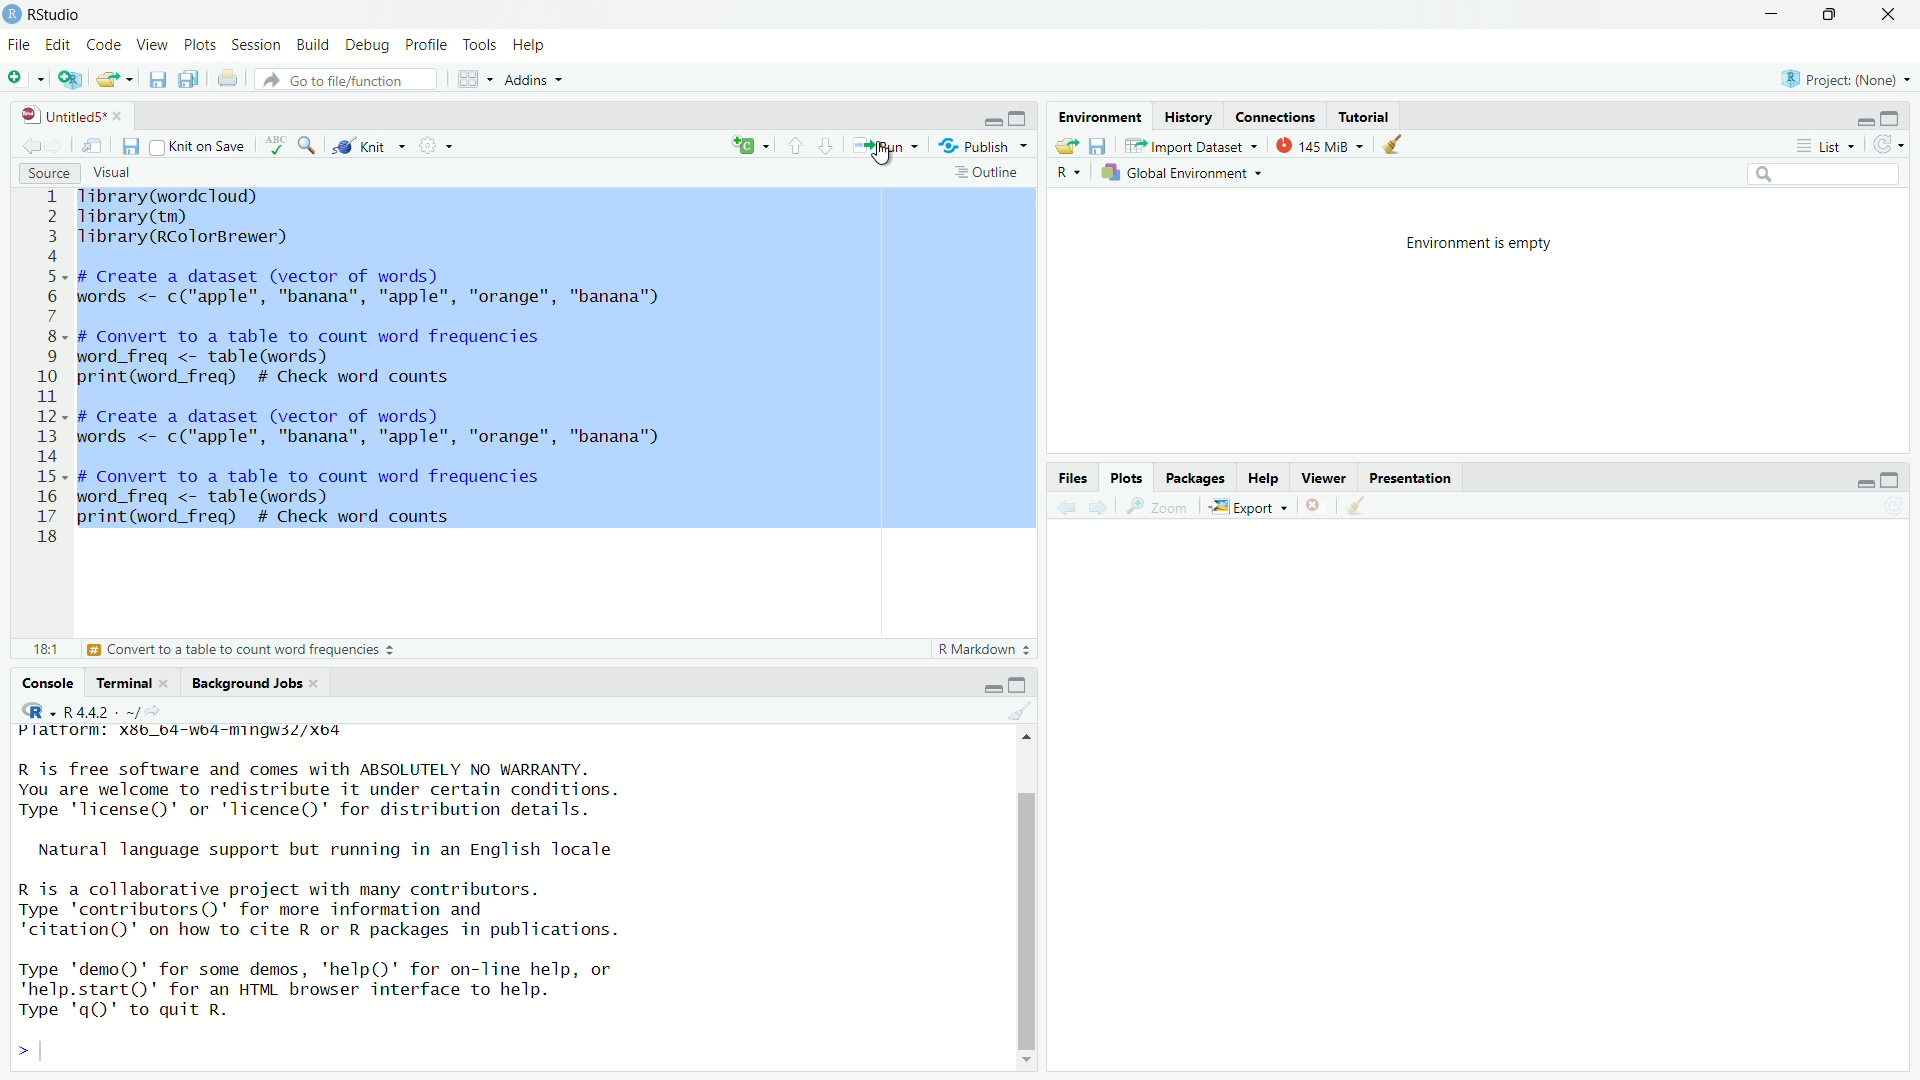 This screenshot has height=1080, width=1920. What do you see at coordinates (274, 147) in the screenshot?
I see `Check Spelling` at bounding box center [274, 147].